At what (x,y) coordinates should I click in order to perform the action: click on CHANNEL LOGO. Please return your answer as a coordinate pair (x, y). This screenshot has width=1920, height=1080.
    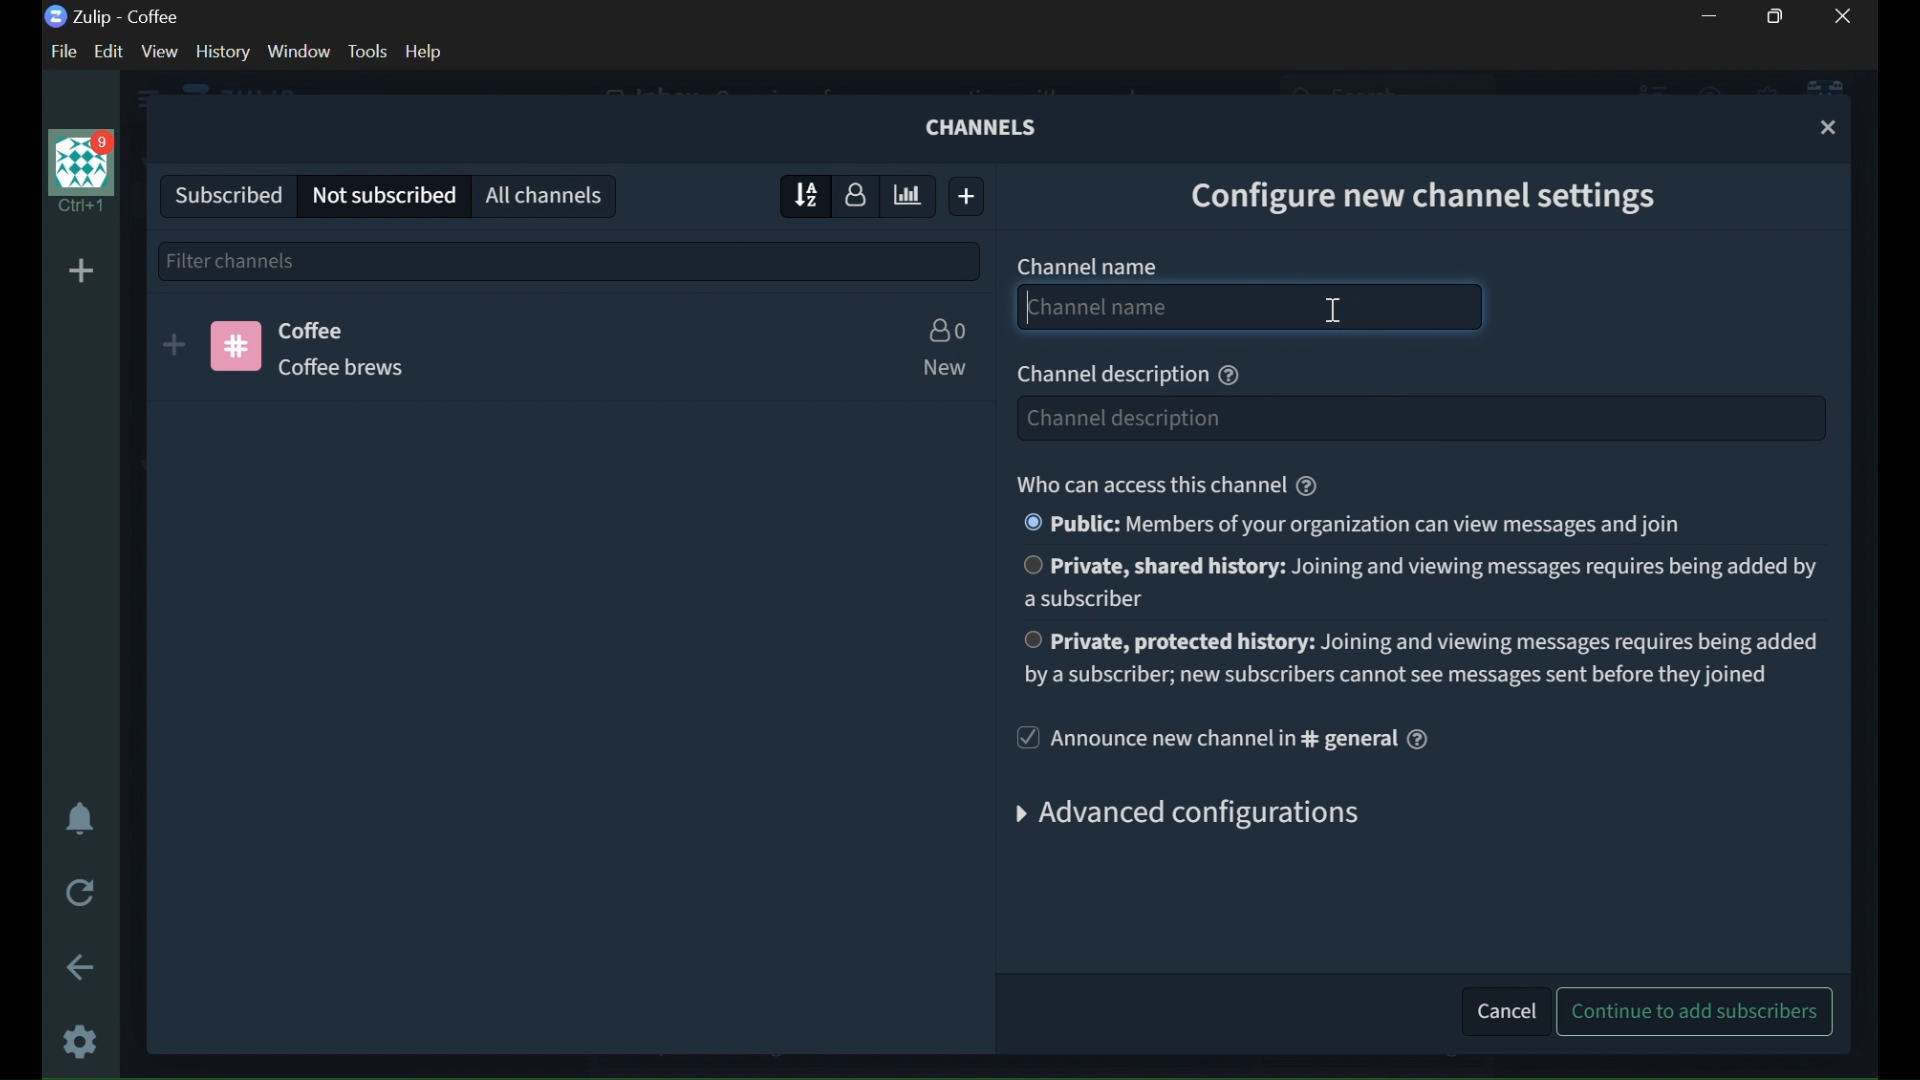
    Looking at the image, I should click on (236, 346).